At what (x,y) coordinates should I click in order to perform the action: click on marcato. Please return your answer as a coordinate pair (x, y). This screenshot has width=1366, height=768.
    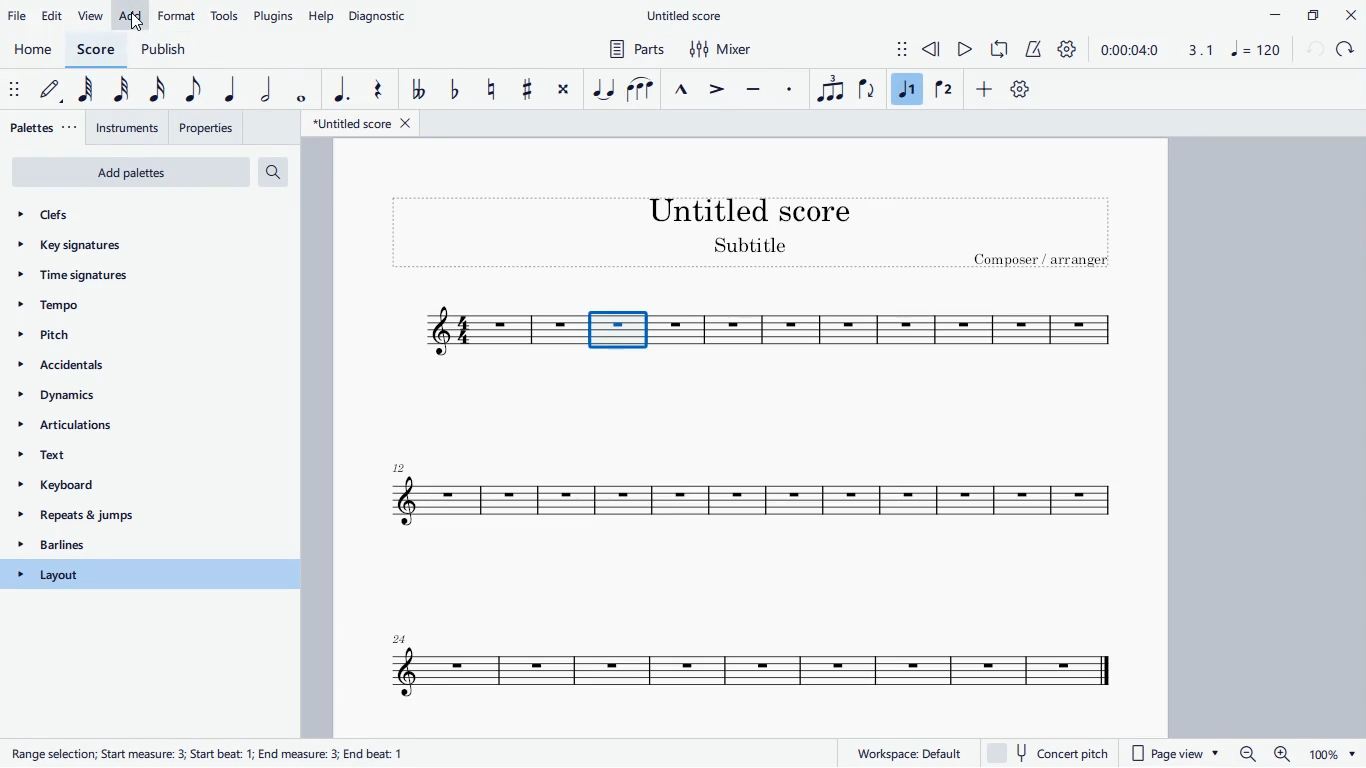
    Looking at the image, I should click on (685, 87).